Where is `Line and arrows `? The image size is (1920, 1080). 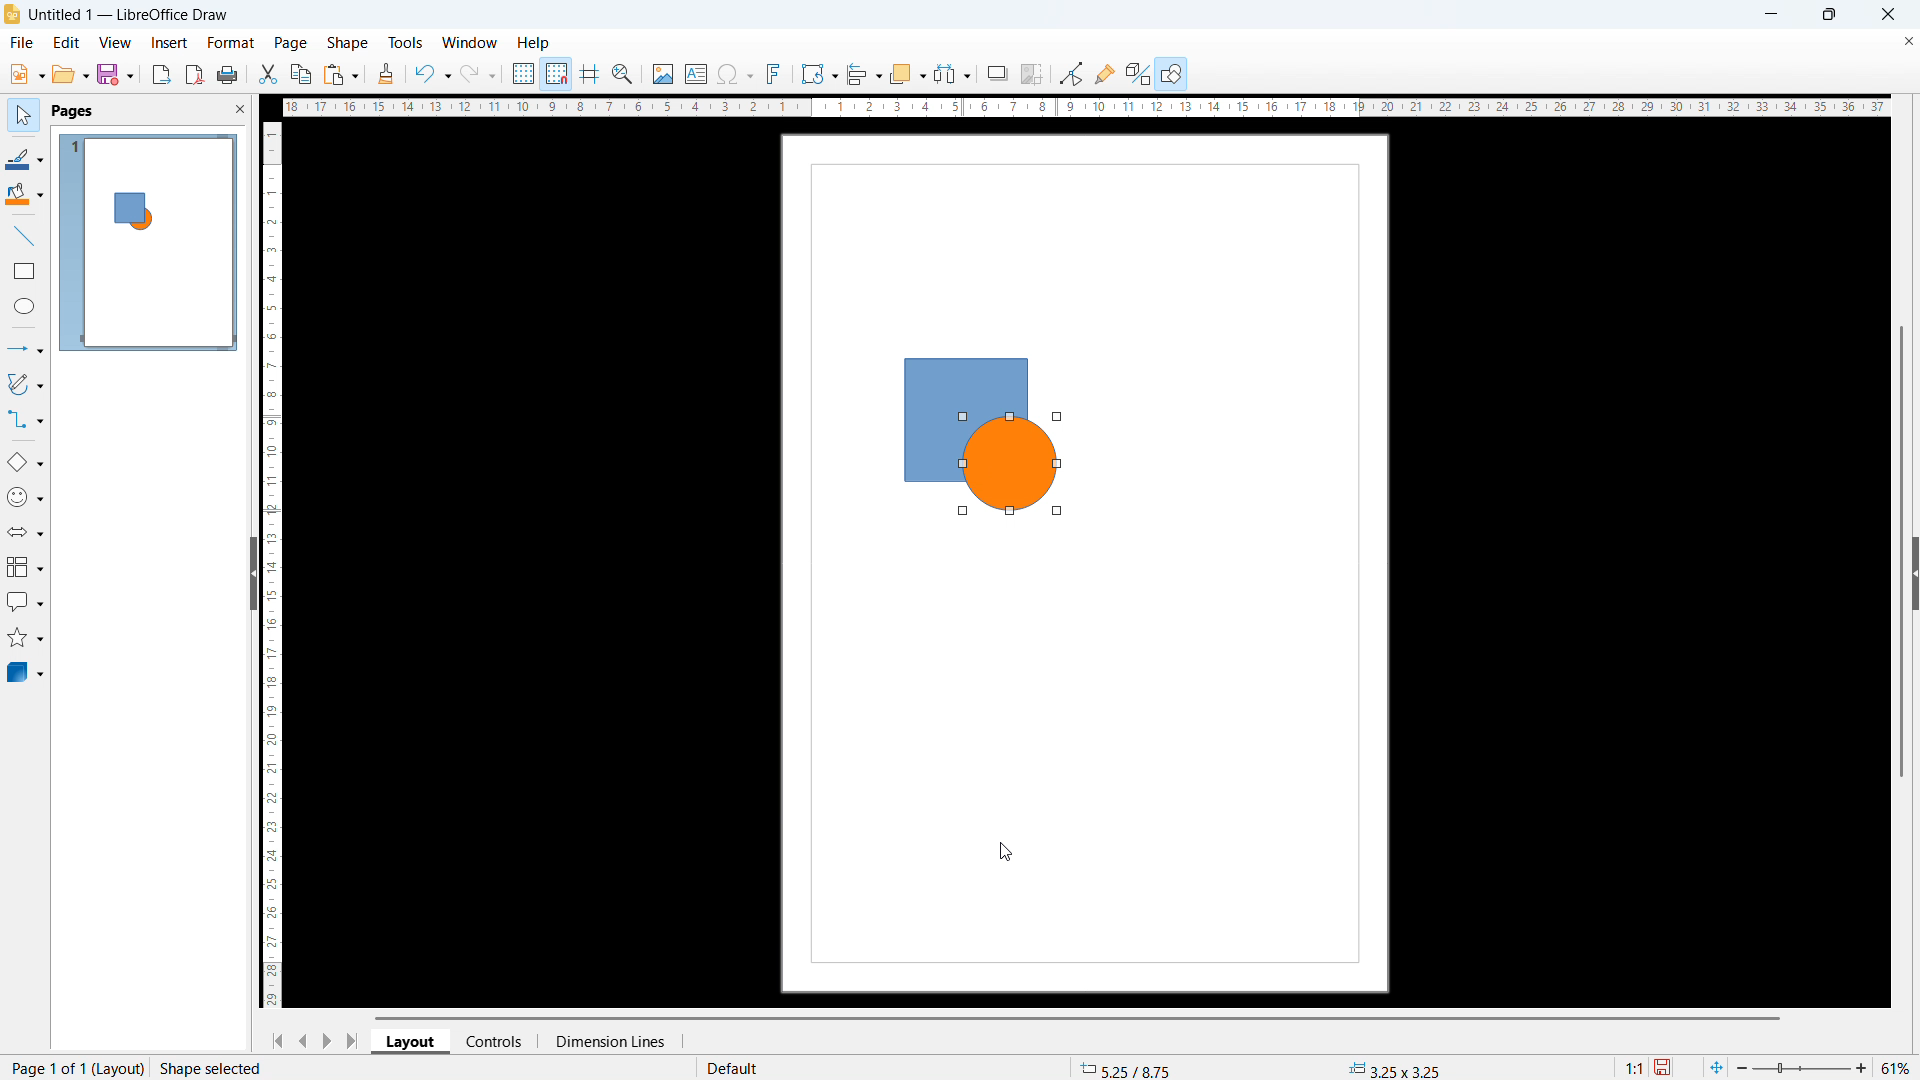
Line and arrows  is located at coordinates (26, 348).